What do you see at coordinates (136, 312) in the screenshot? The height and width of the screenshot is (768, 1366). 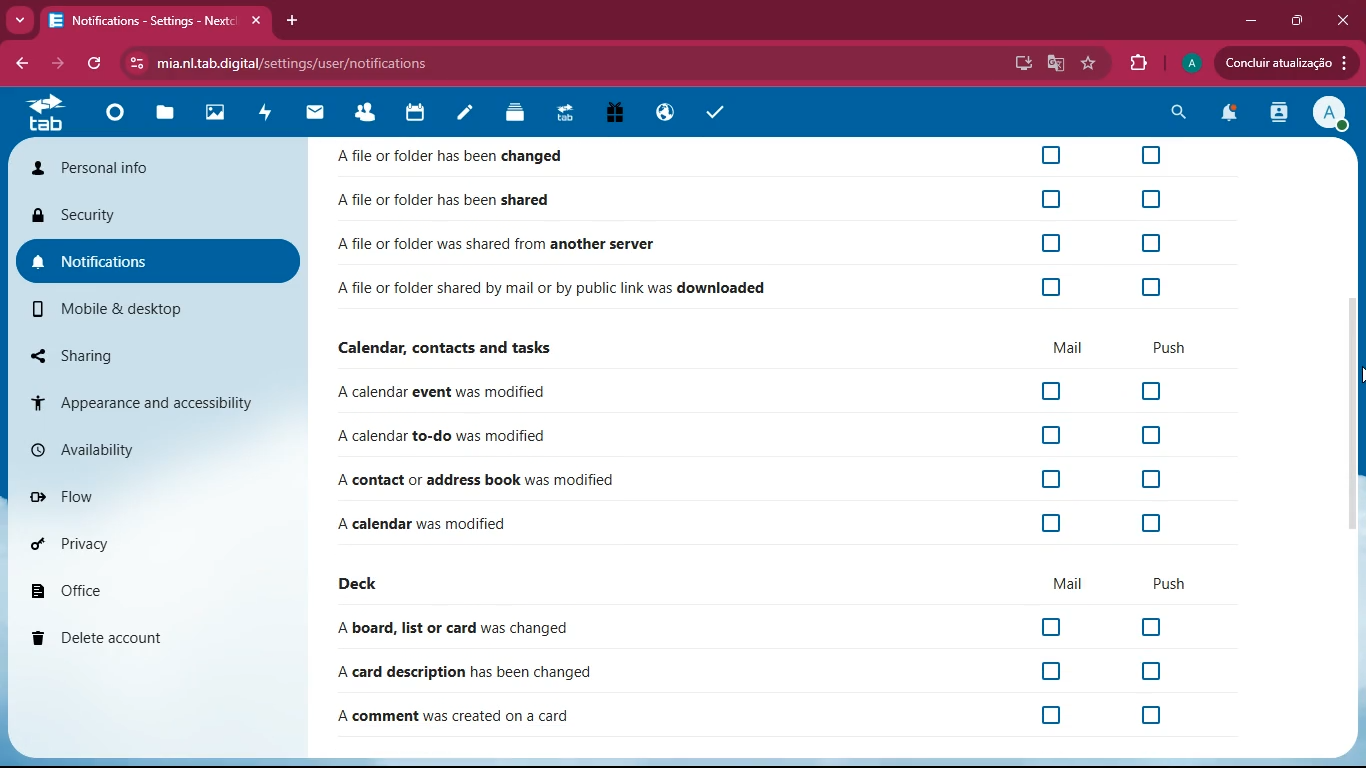 I see `mobile & desktop` at bounding box center [136, 312].